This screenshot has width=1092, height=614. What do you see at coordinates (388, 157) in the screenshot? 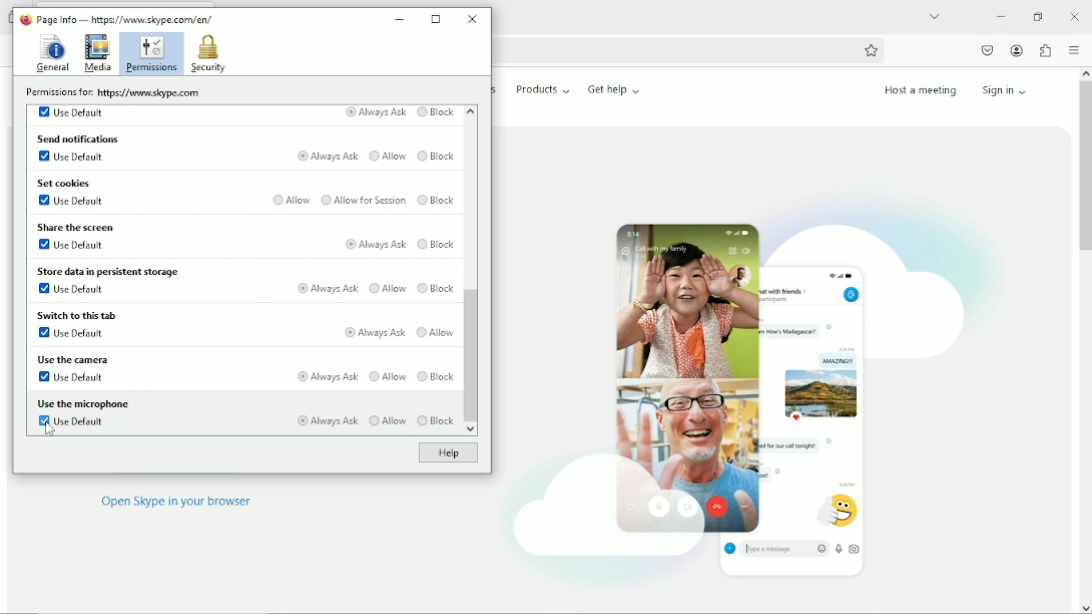
I see `Allow` at bounding box center [388, 157].